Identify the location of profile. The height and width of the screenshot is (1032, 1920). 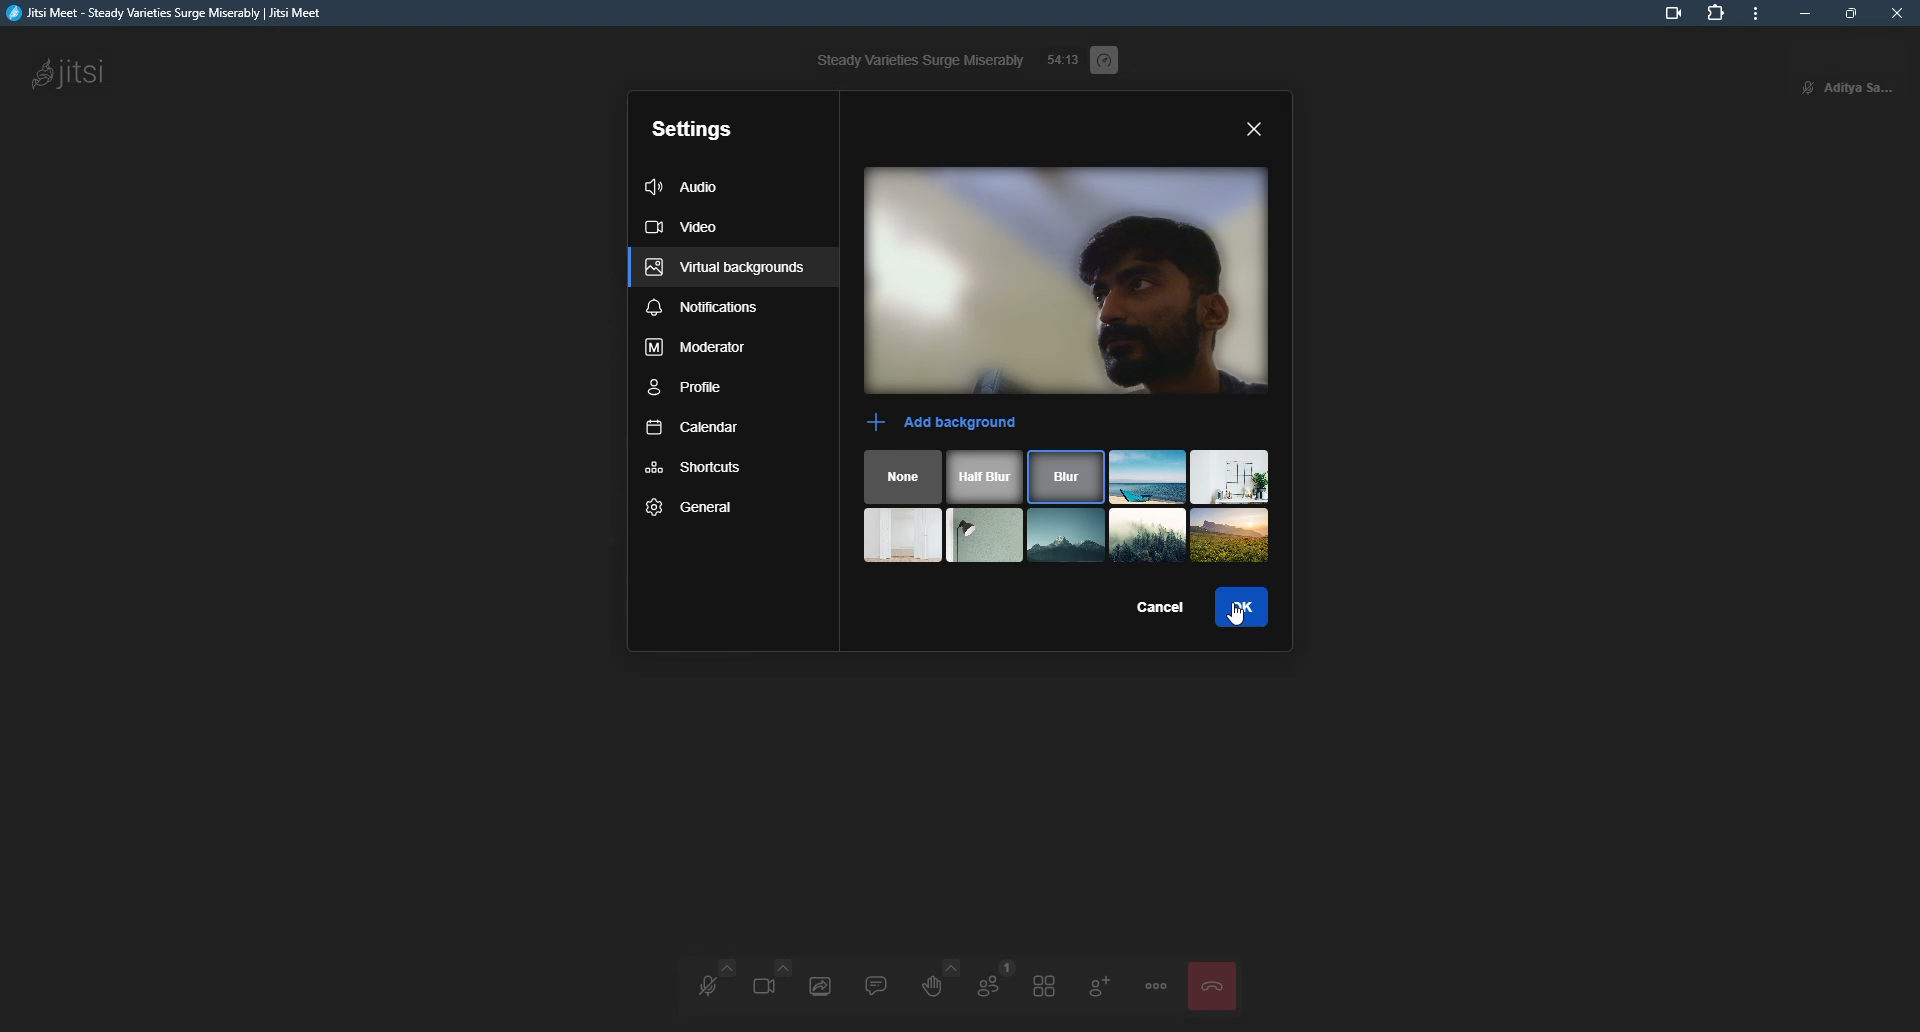
(1866, 70).